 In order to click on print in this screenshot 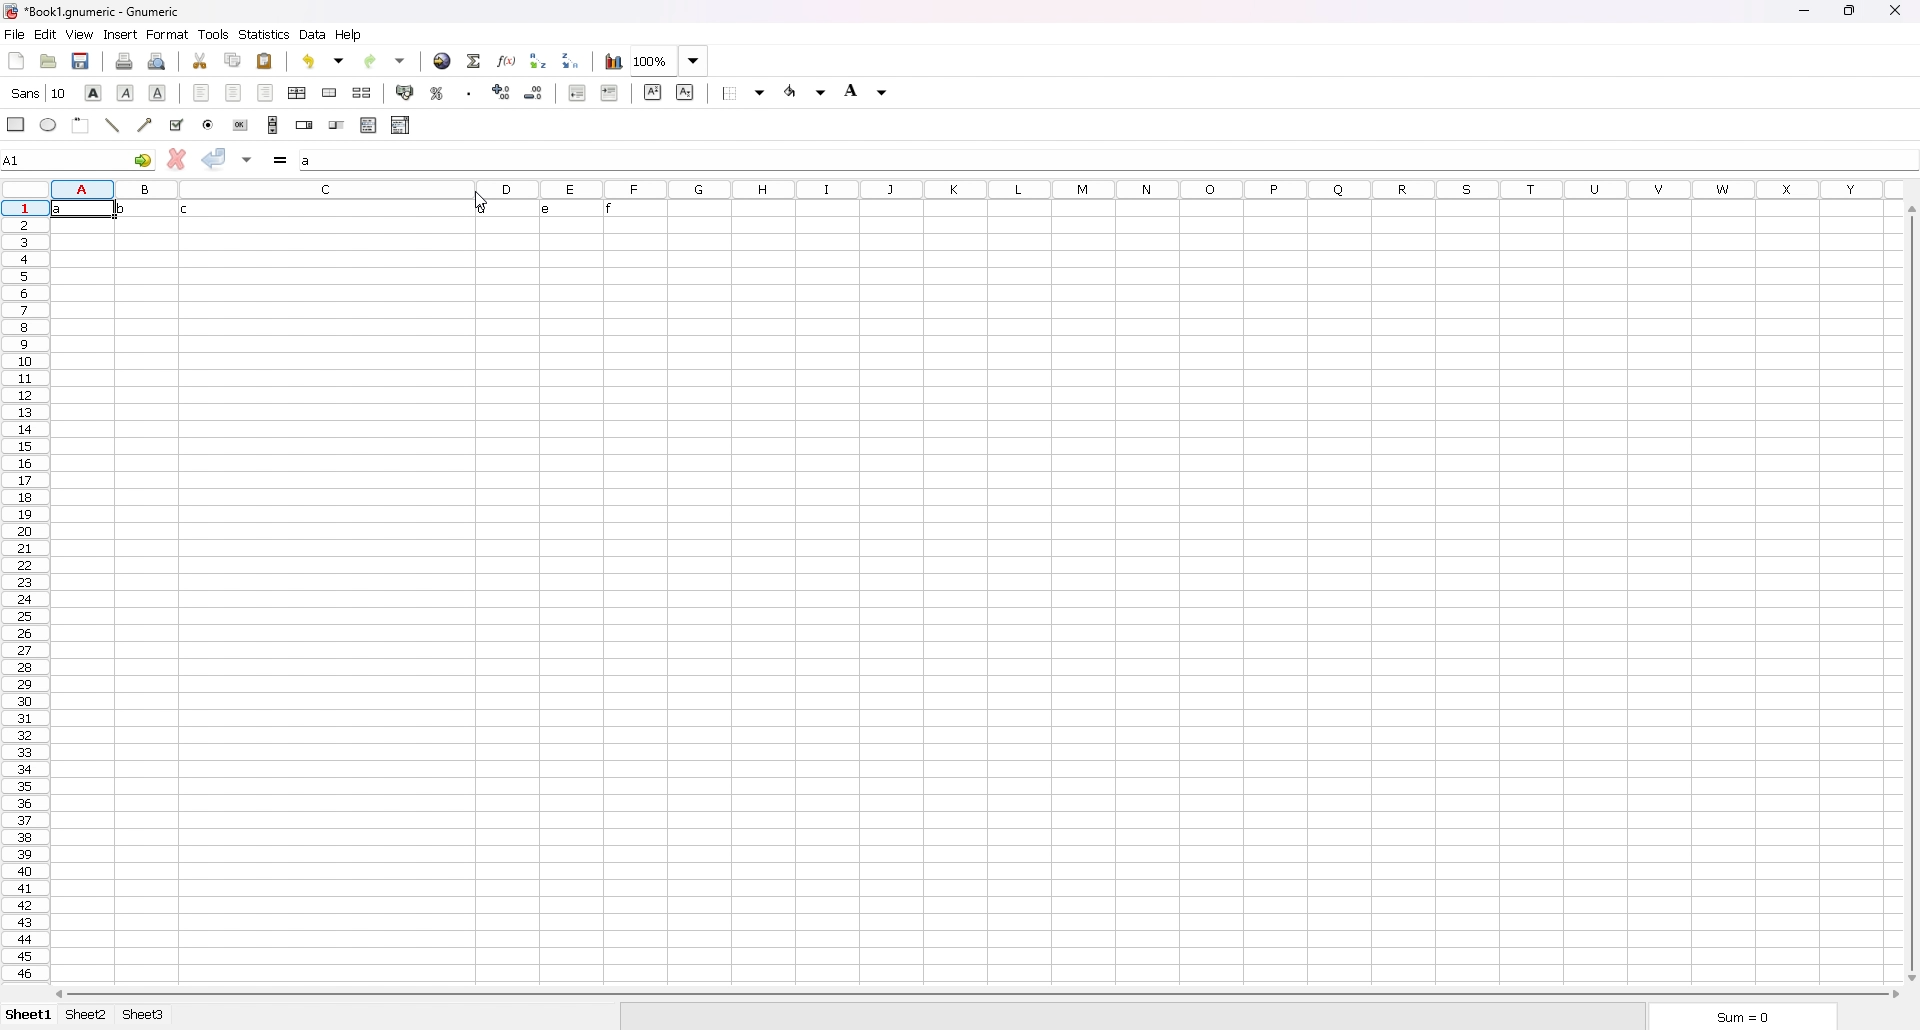, I will do `click(125, 60)`.